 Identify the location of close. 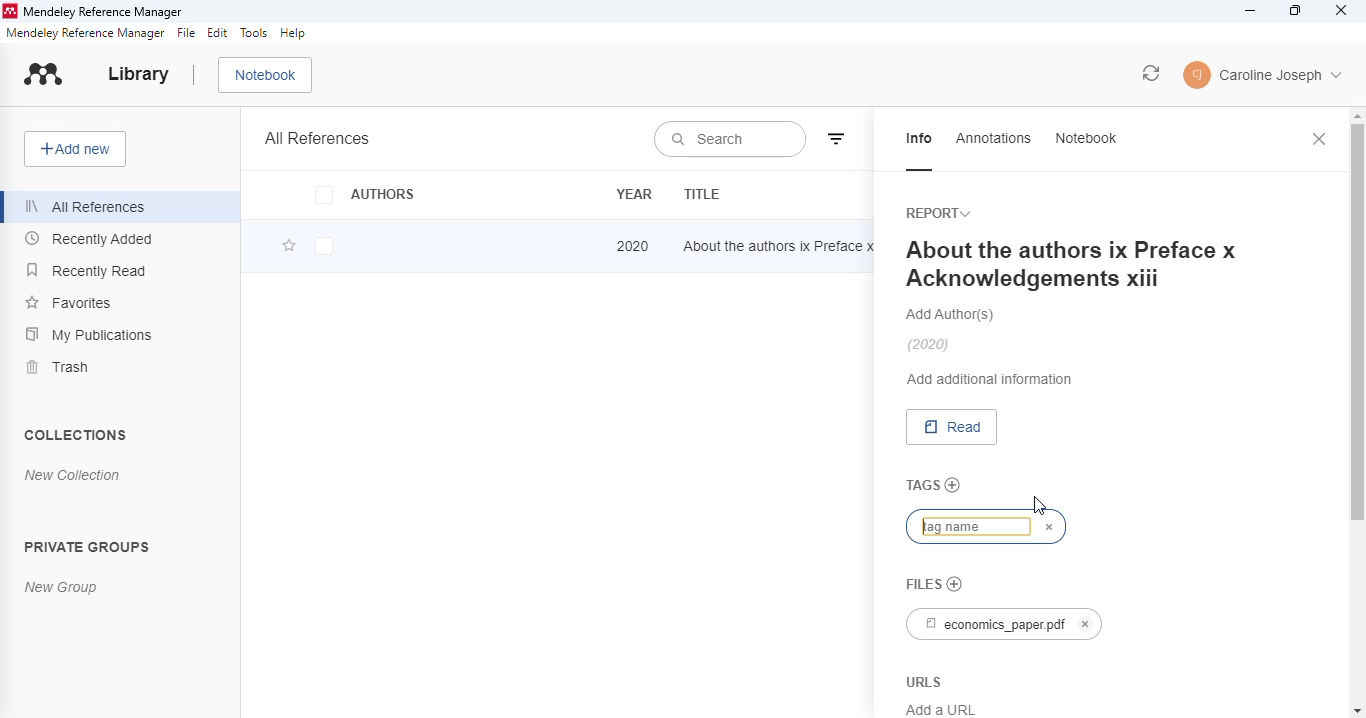
(1320, 139).